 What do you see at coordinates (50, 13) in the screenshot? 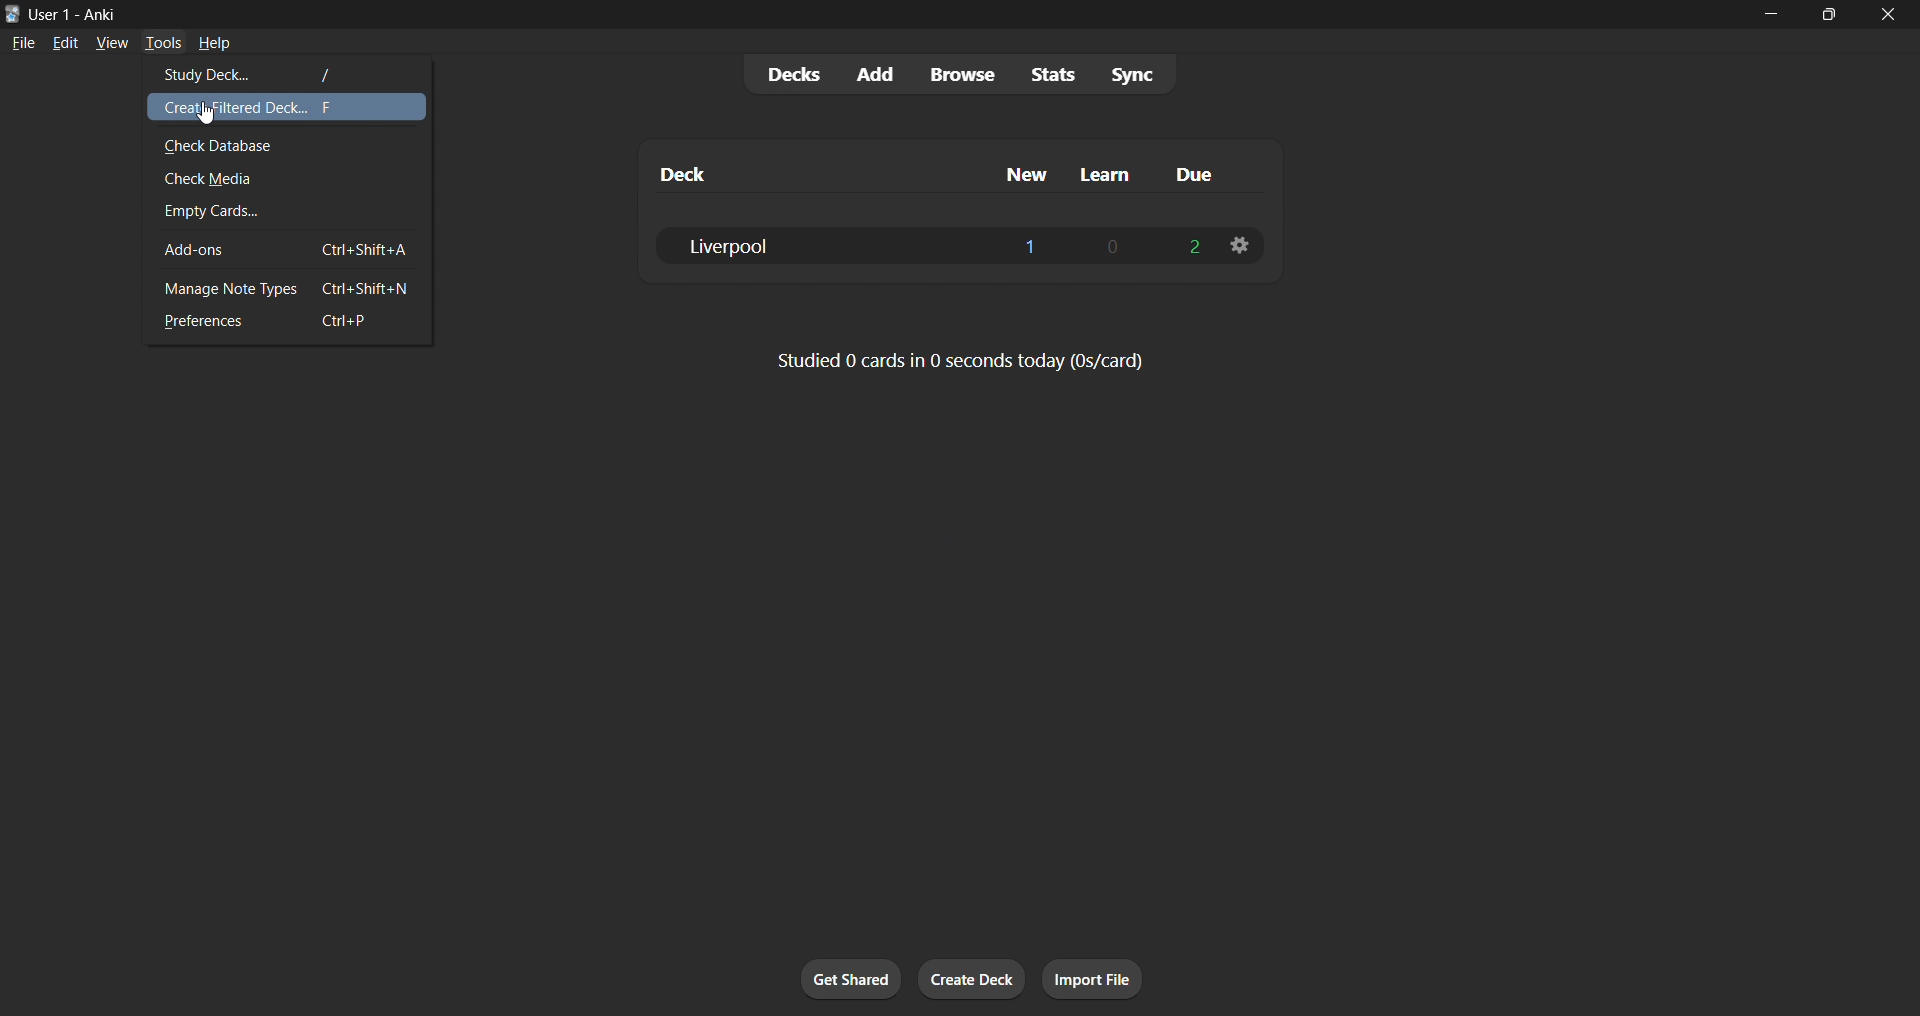
I see `User 1` at bounding box center [50, 13].